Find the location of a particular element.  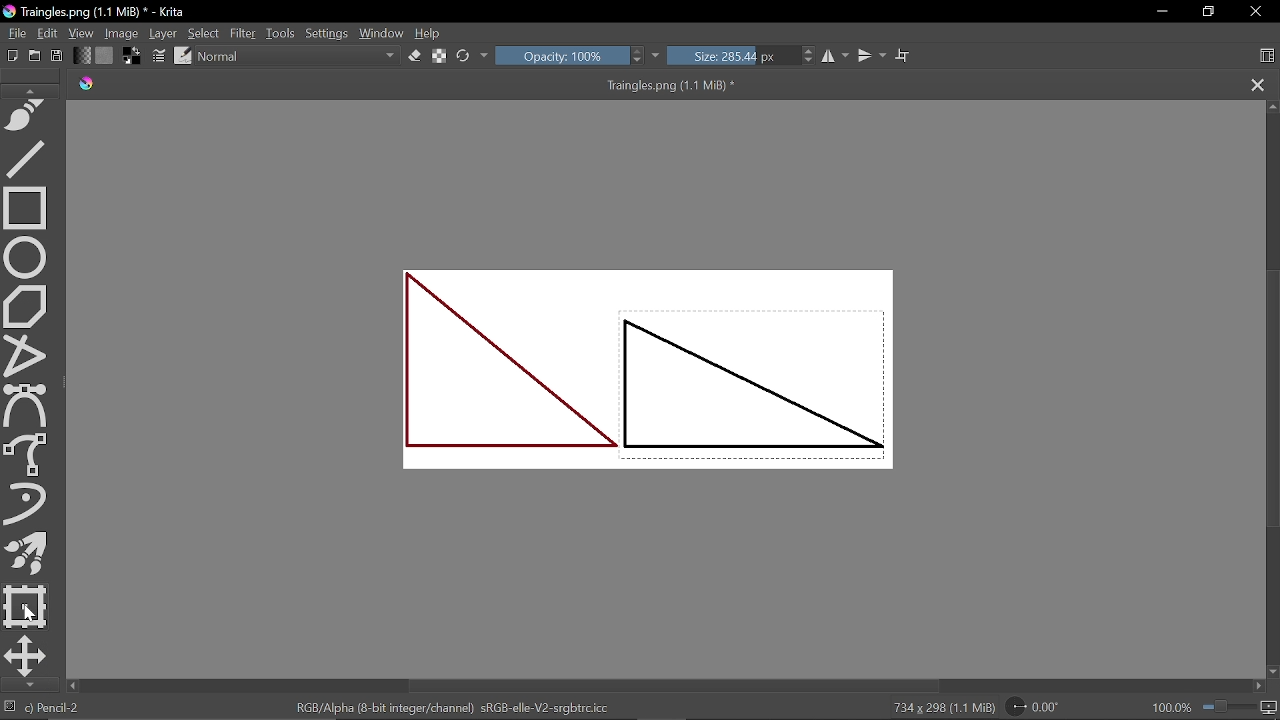

Move right is located at coordinates (1258, 687).